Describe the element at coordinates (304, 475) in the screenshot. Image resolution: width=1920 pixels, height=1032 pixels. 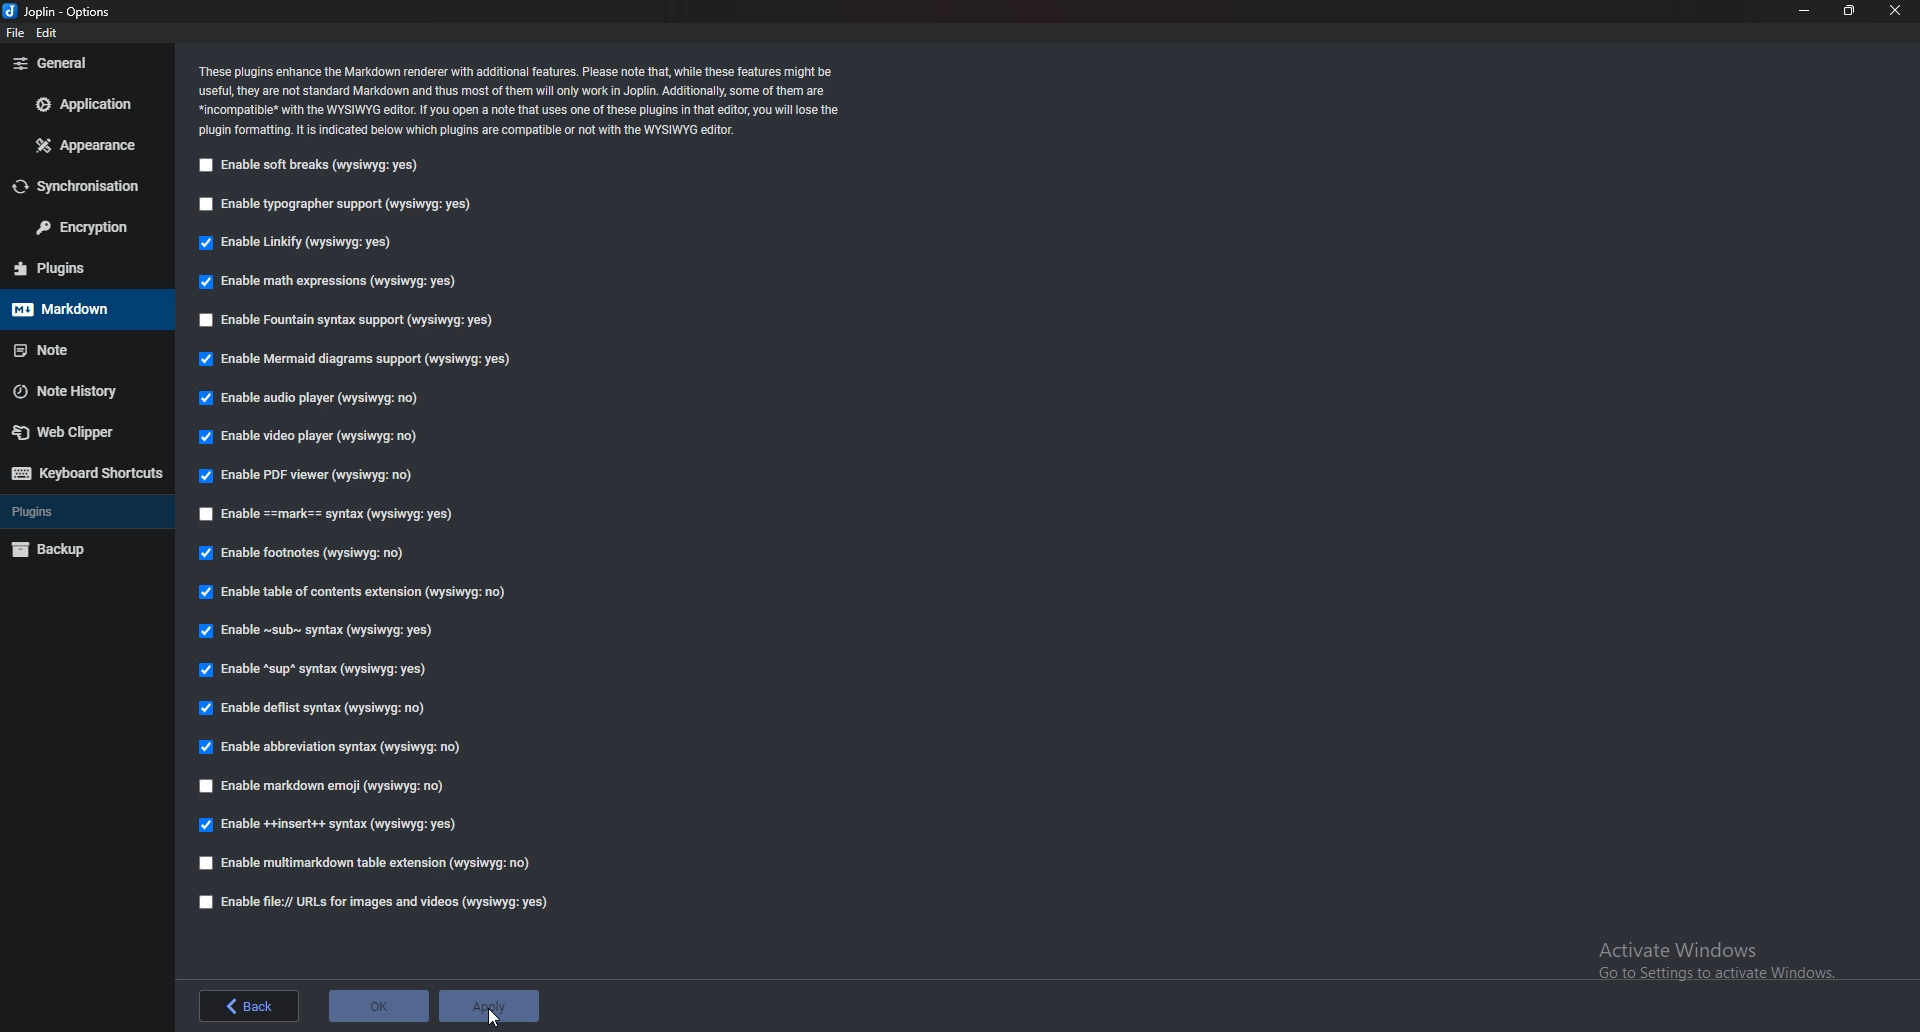
I see `Enable P D F viewer` at that location.